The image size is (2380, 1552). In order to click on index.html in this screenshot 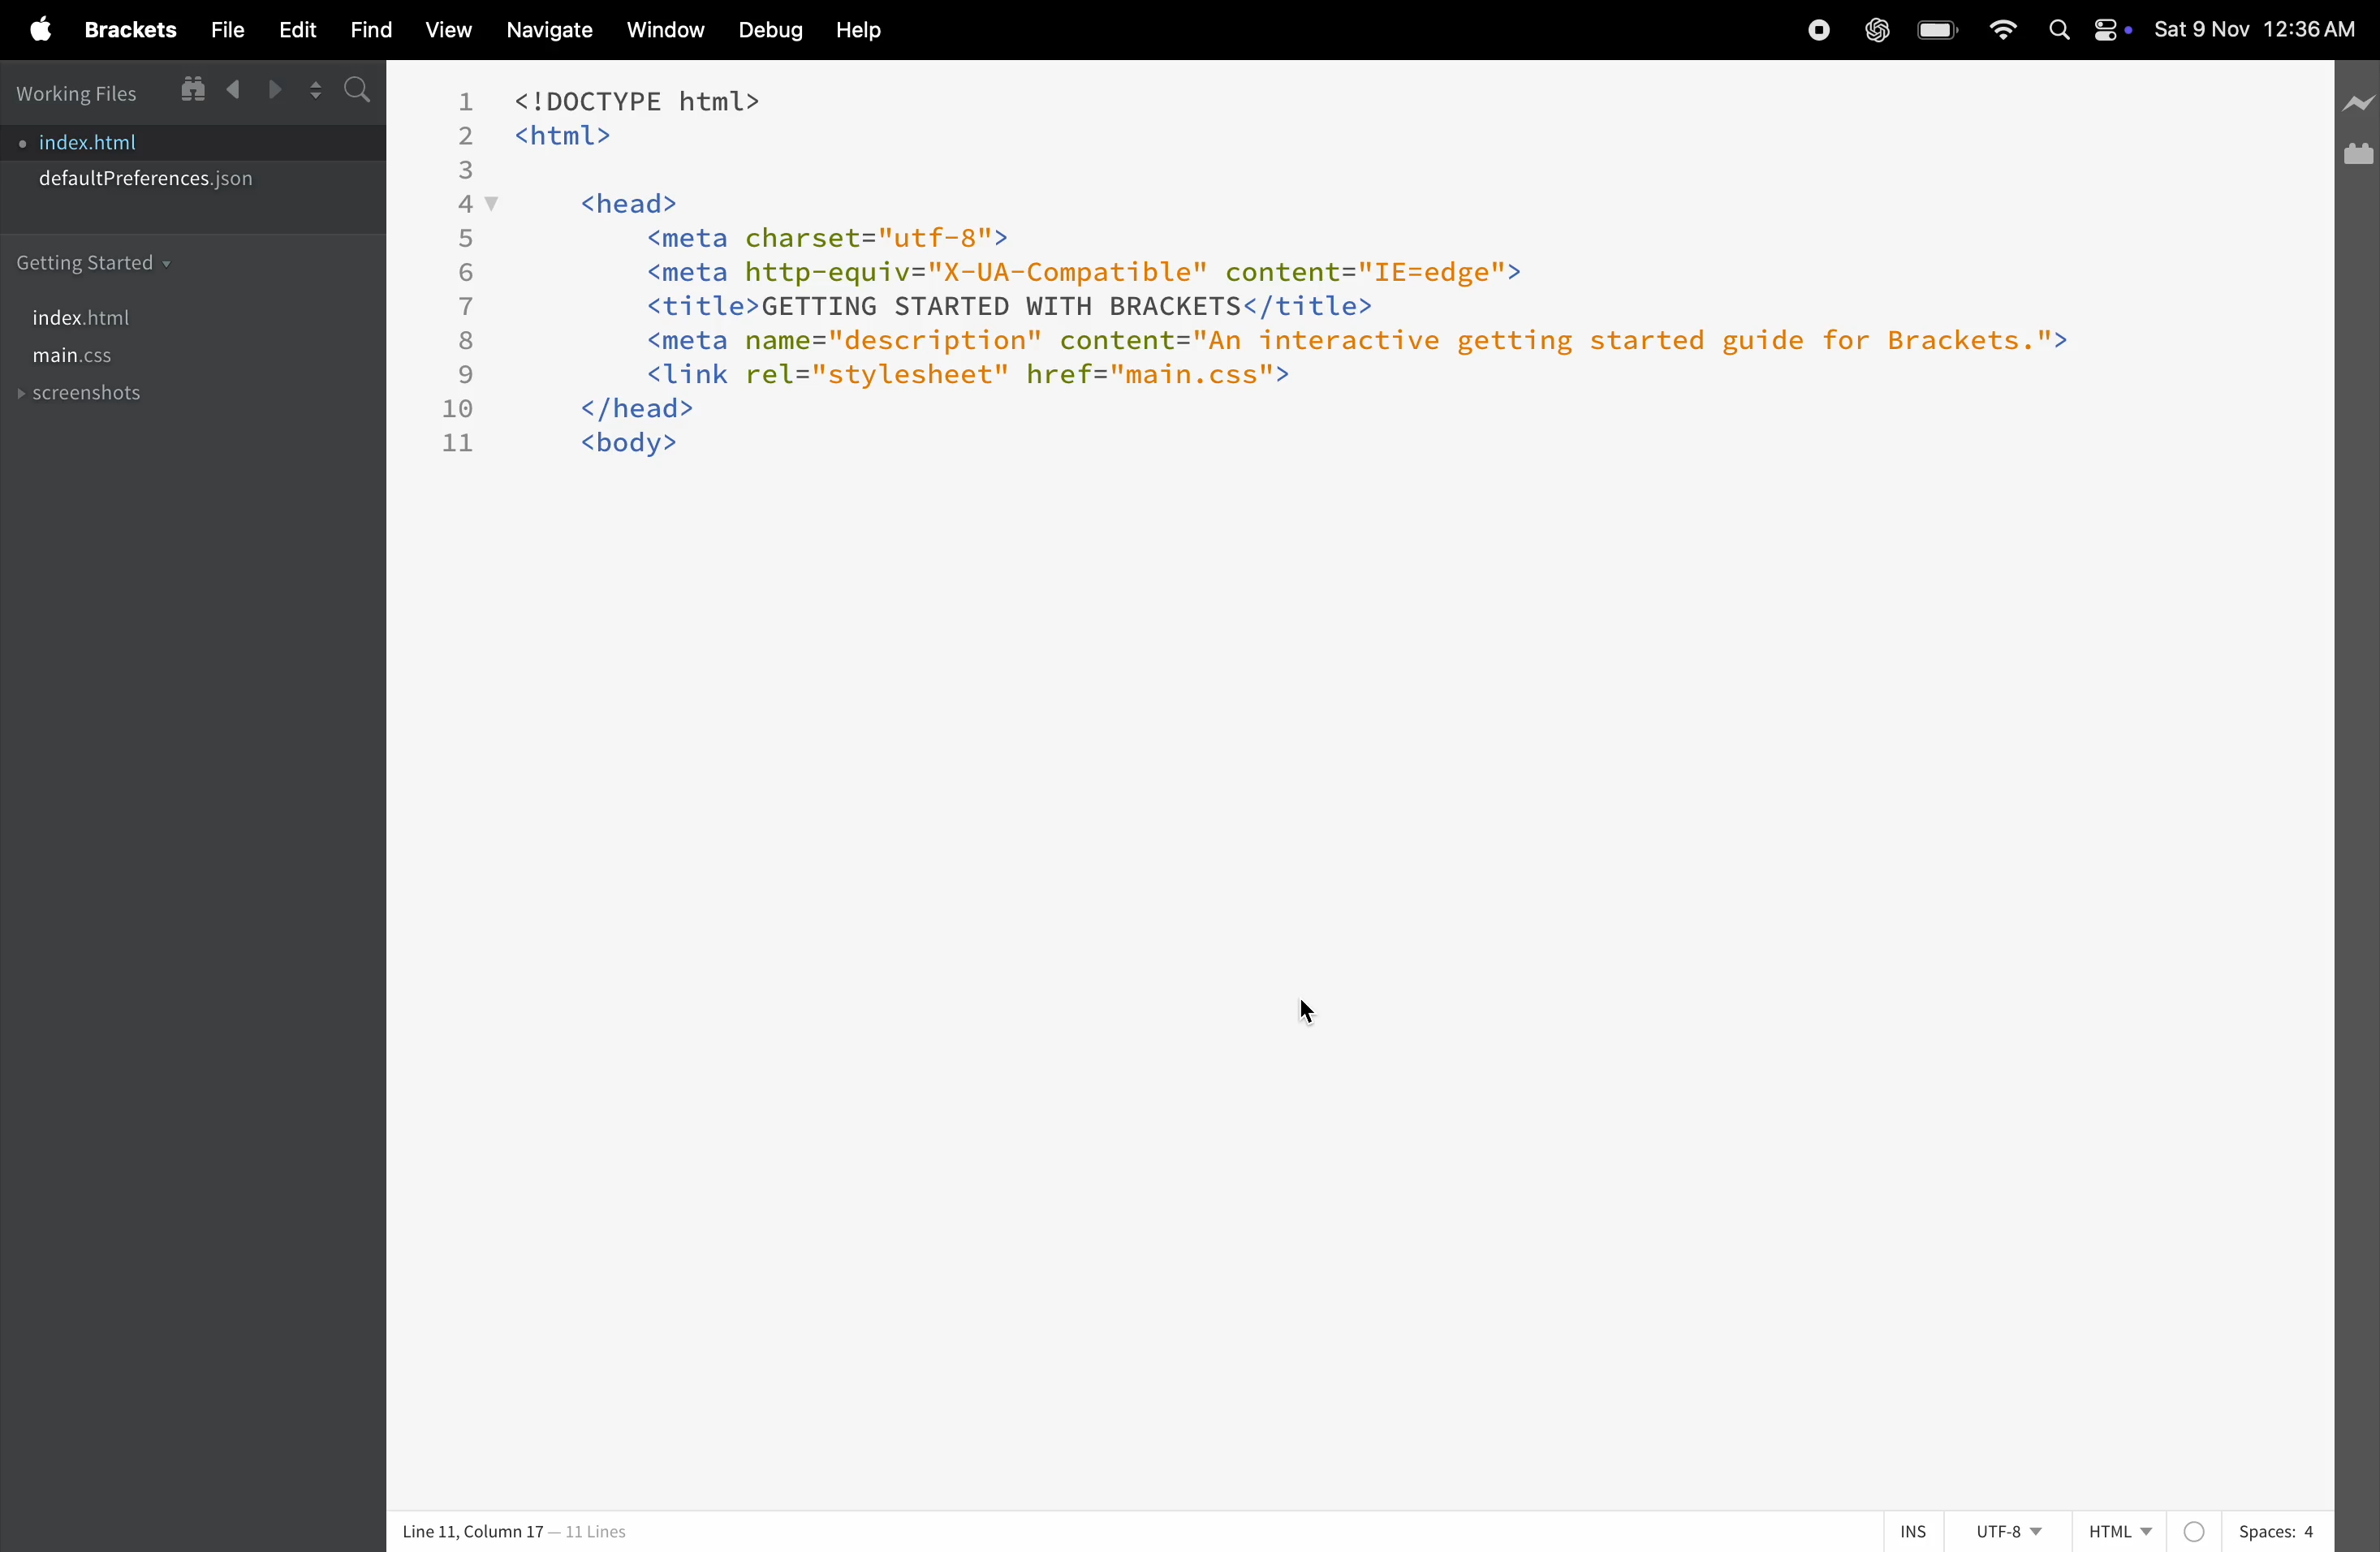, I will do `click(105, 317)`.